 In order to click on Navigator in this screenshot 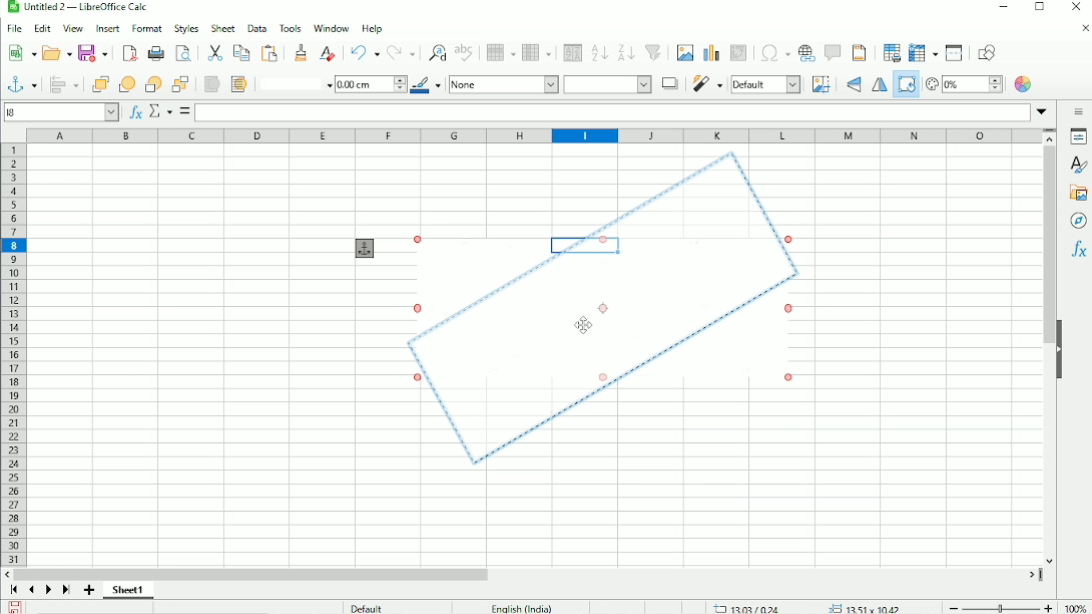, I will do `click(1079, 222)`.